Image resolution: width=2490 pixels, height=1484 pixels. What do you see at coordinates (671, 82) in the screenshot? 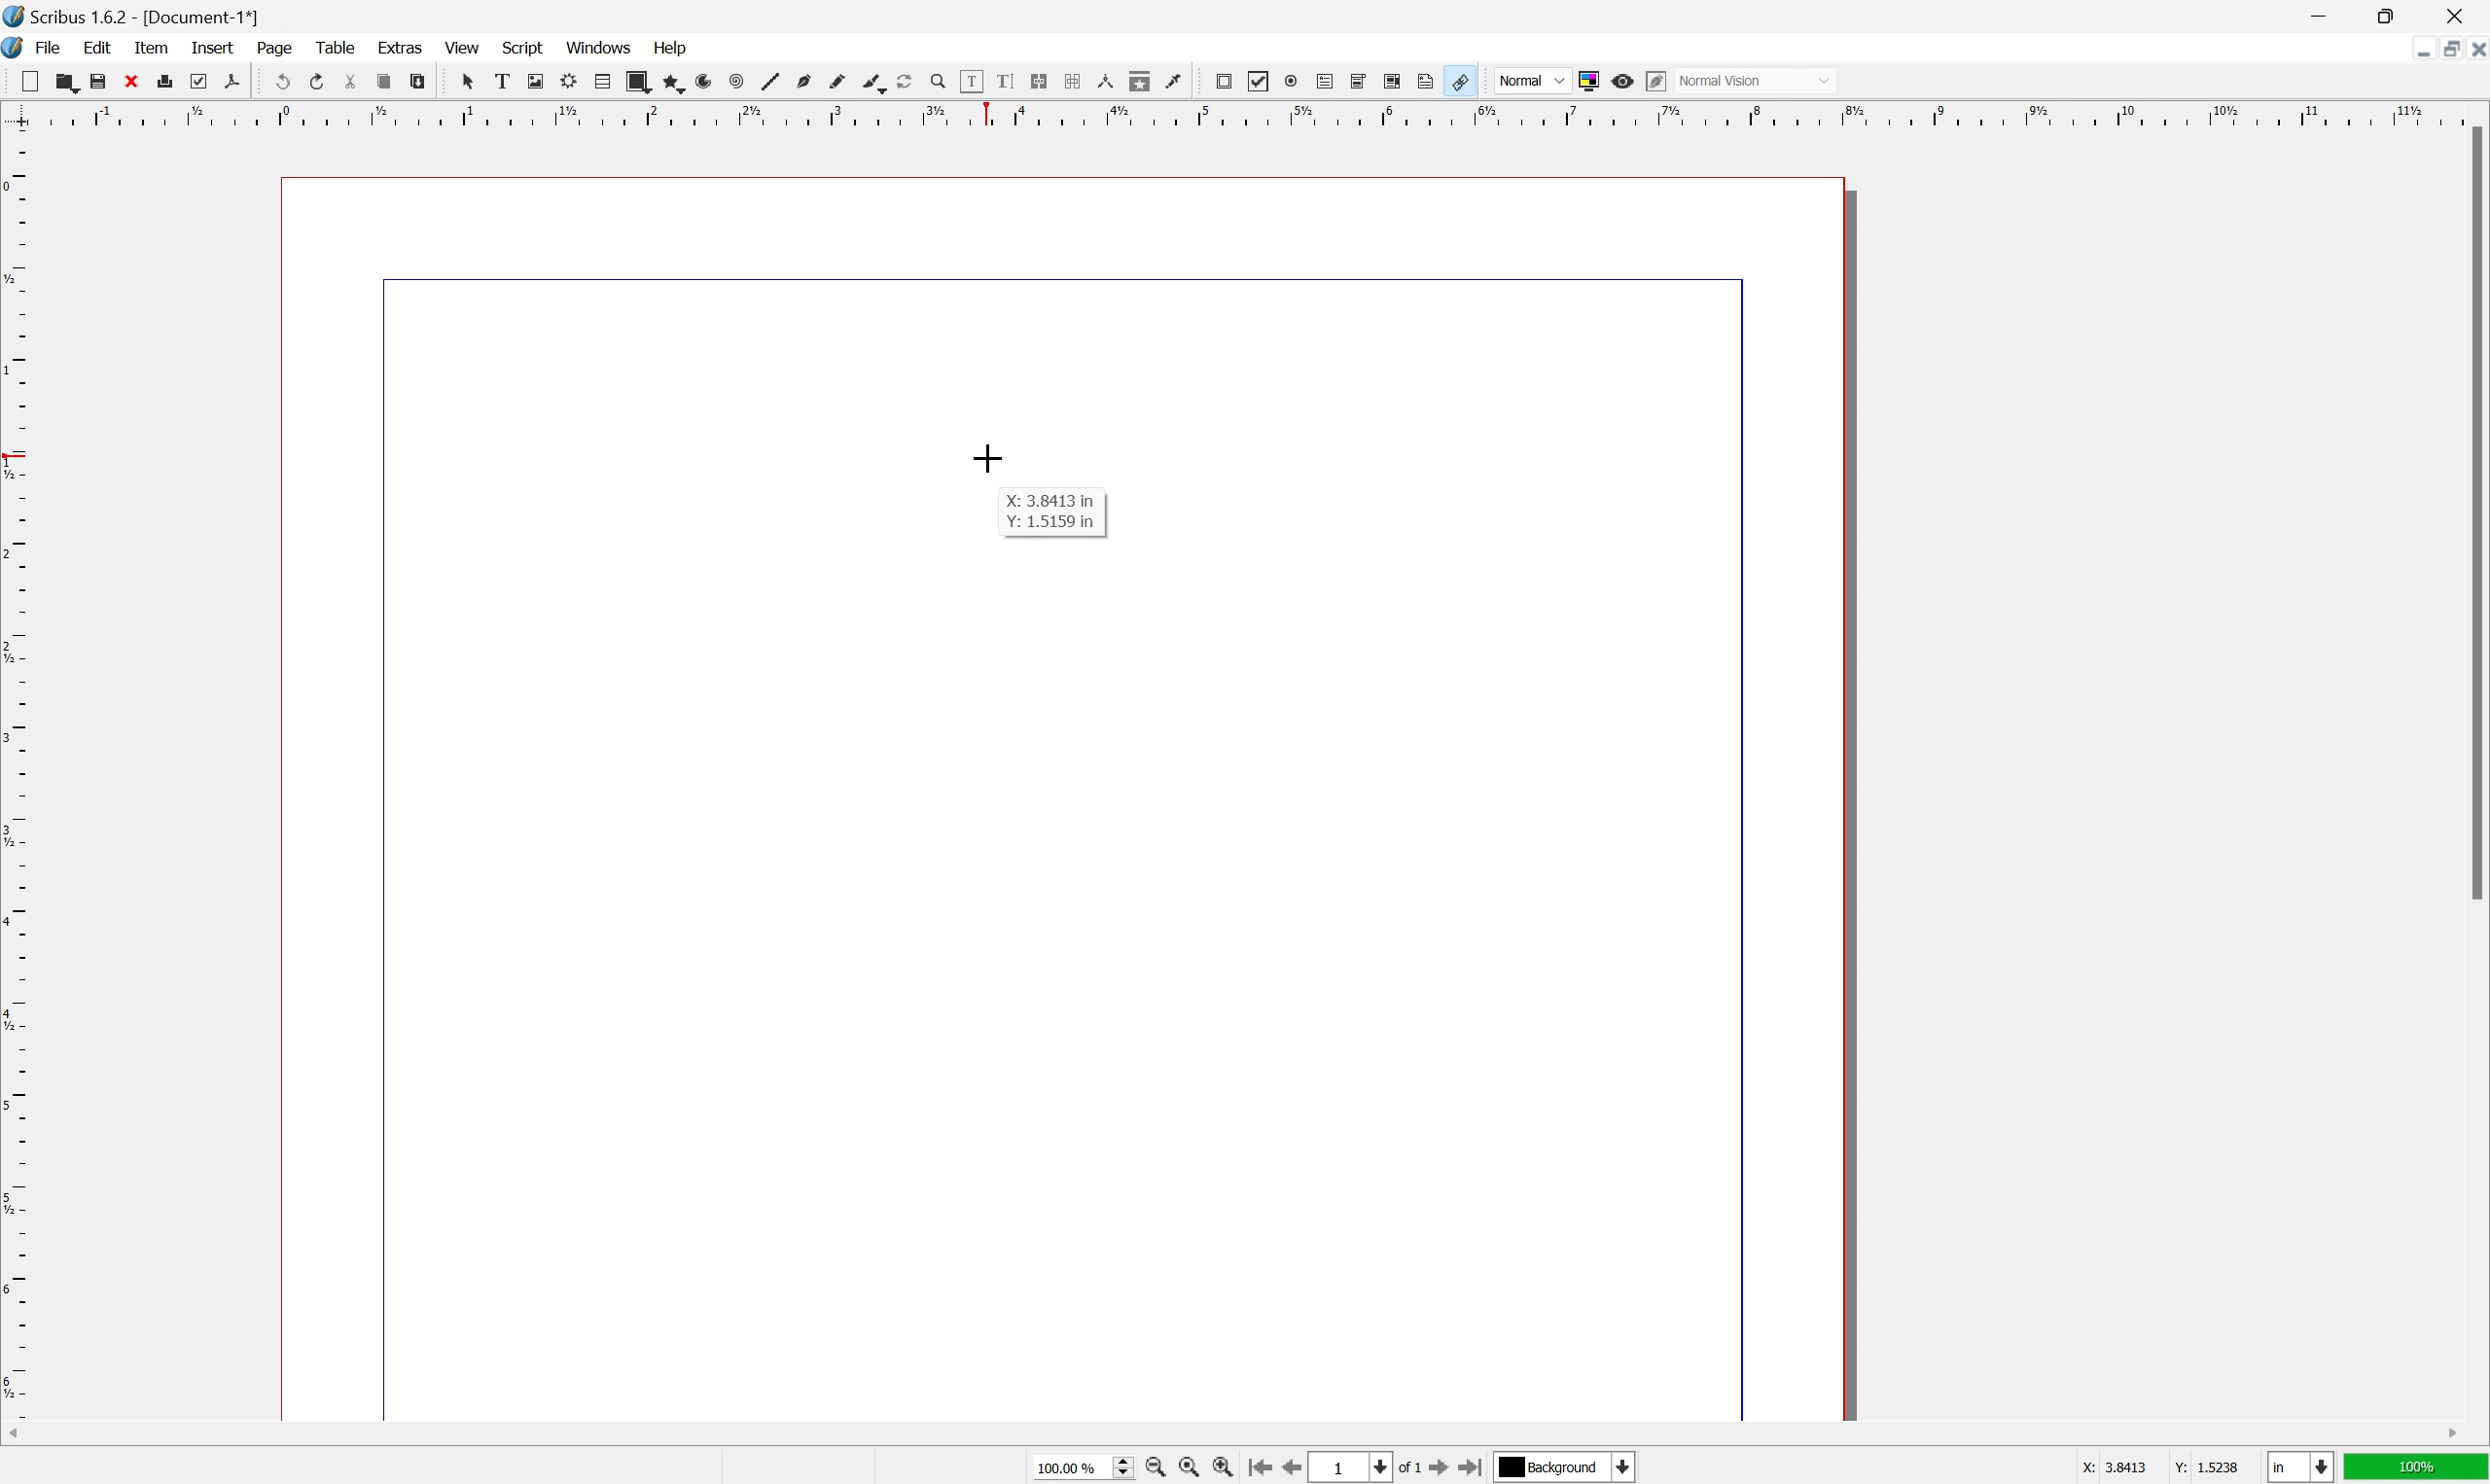
I see `polygon` at bounding box center [671, 82].